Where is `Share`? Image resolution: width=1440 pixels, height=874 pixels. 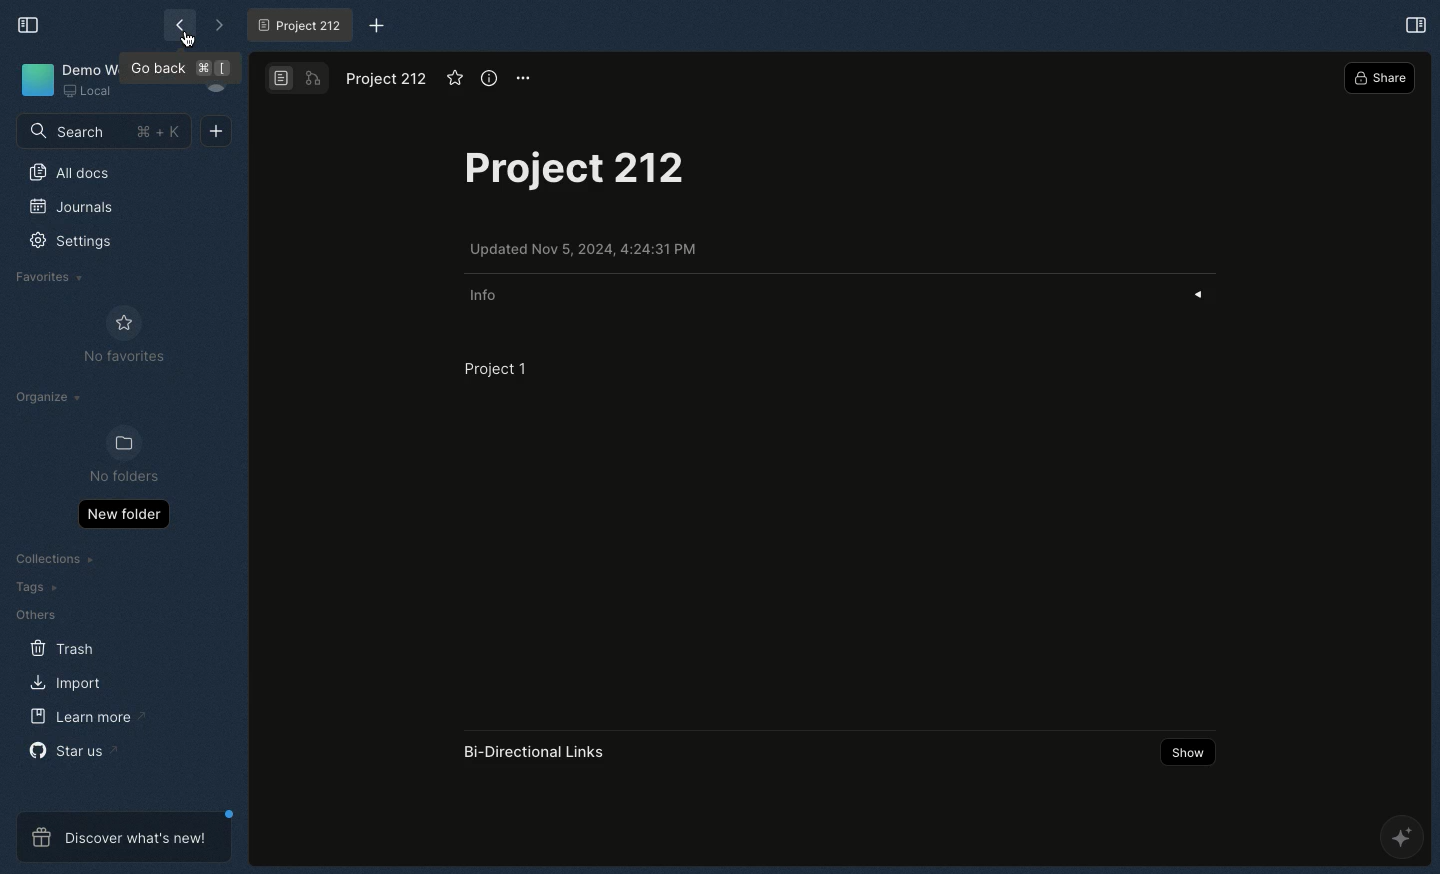
Share is located at coordinates (1380, 77).